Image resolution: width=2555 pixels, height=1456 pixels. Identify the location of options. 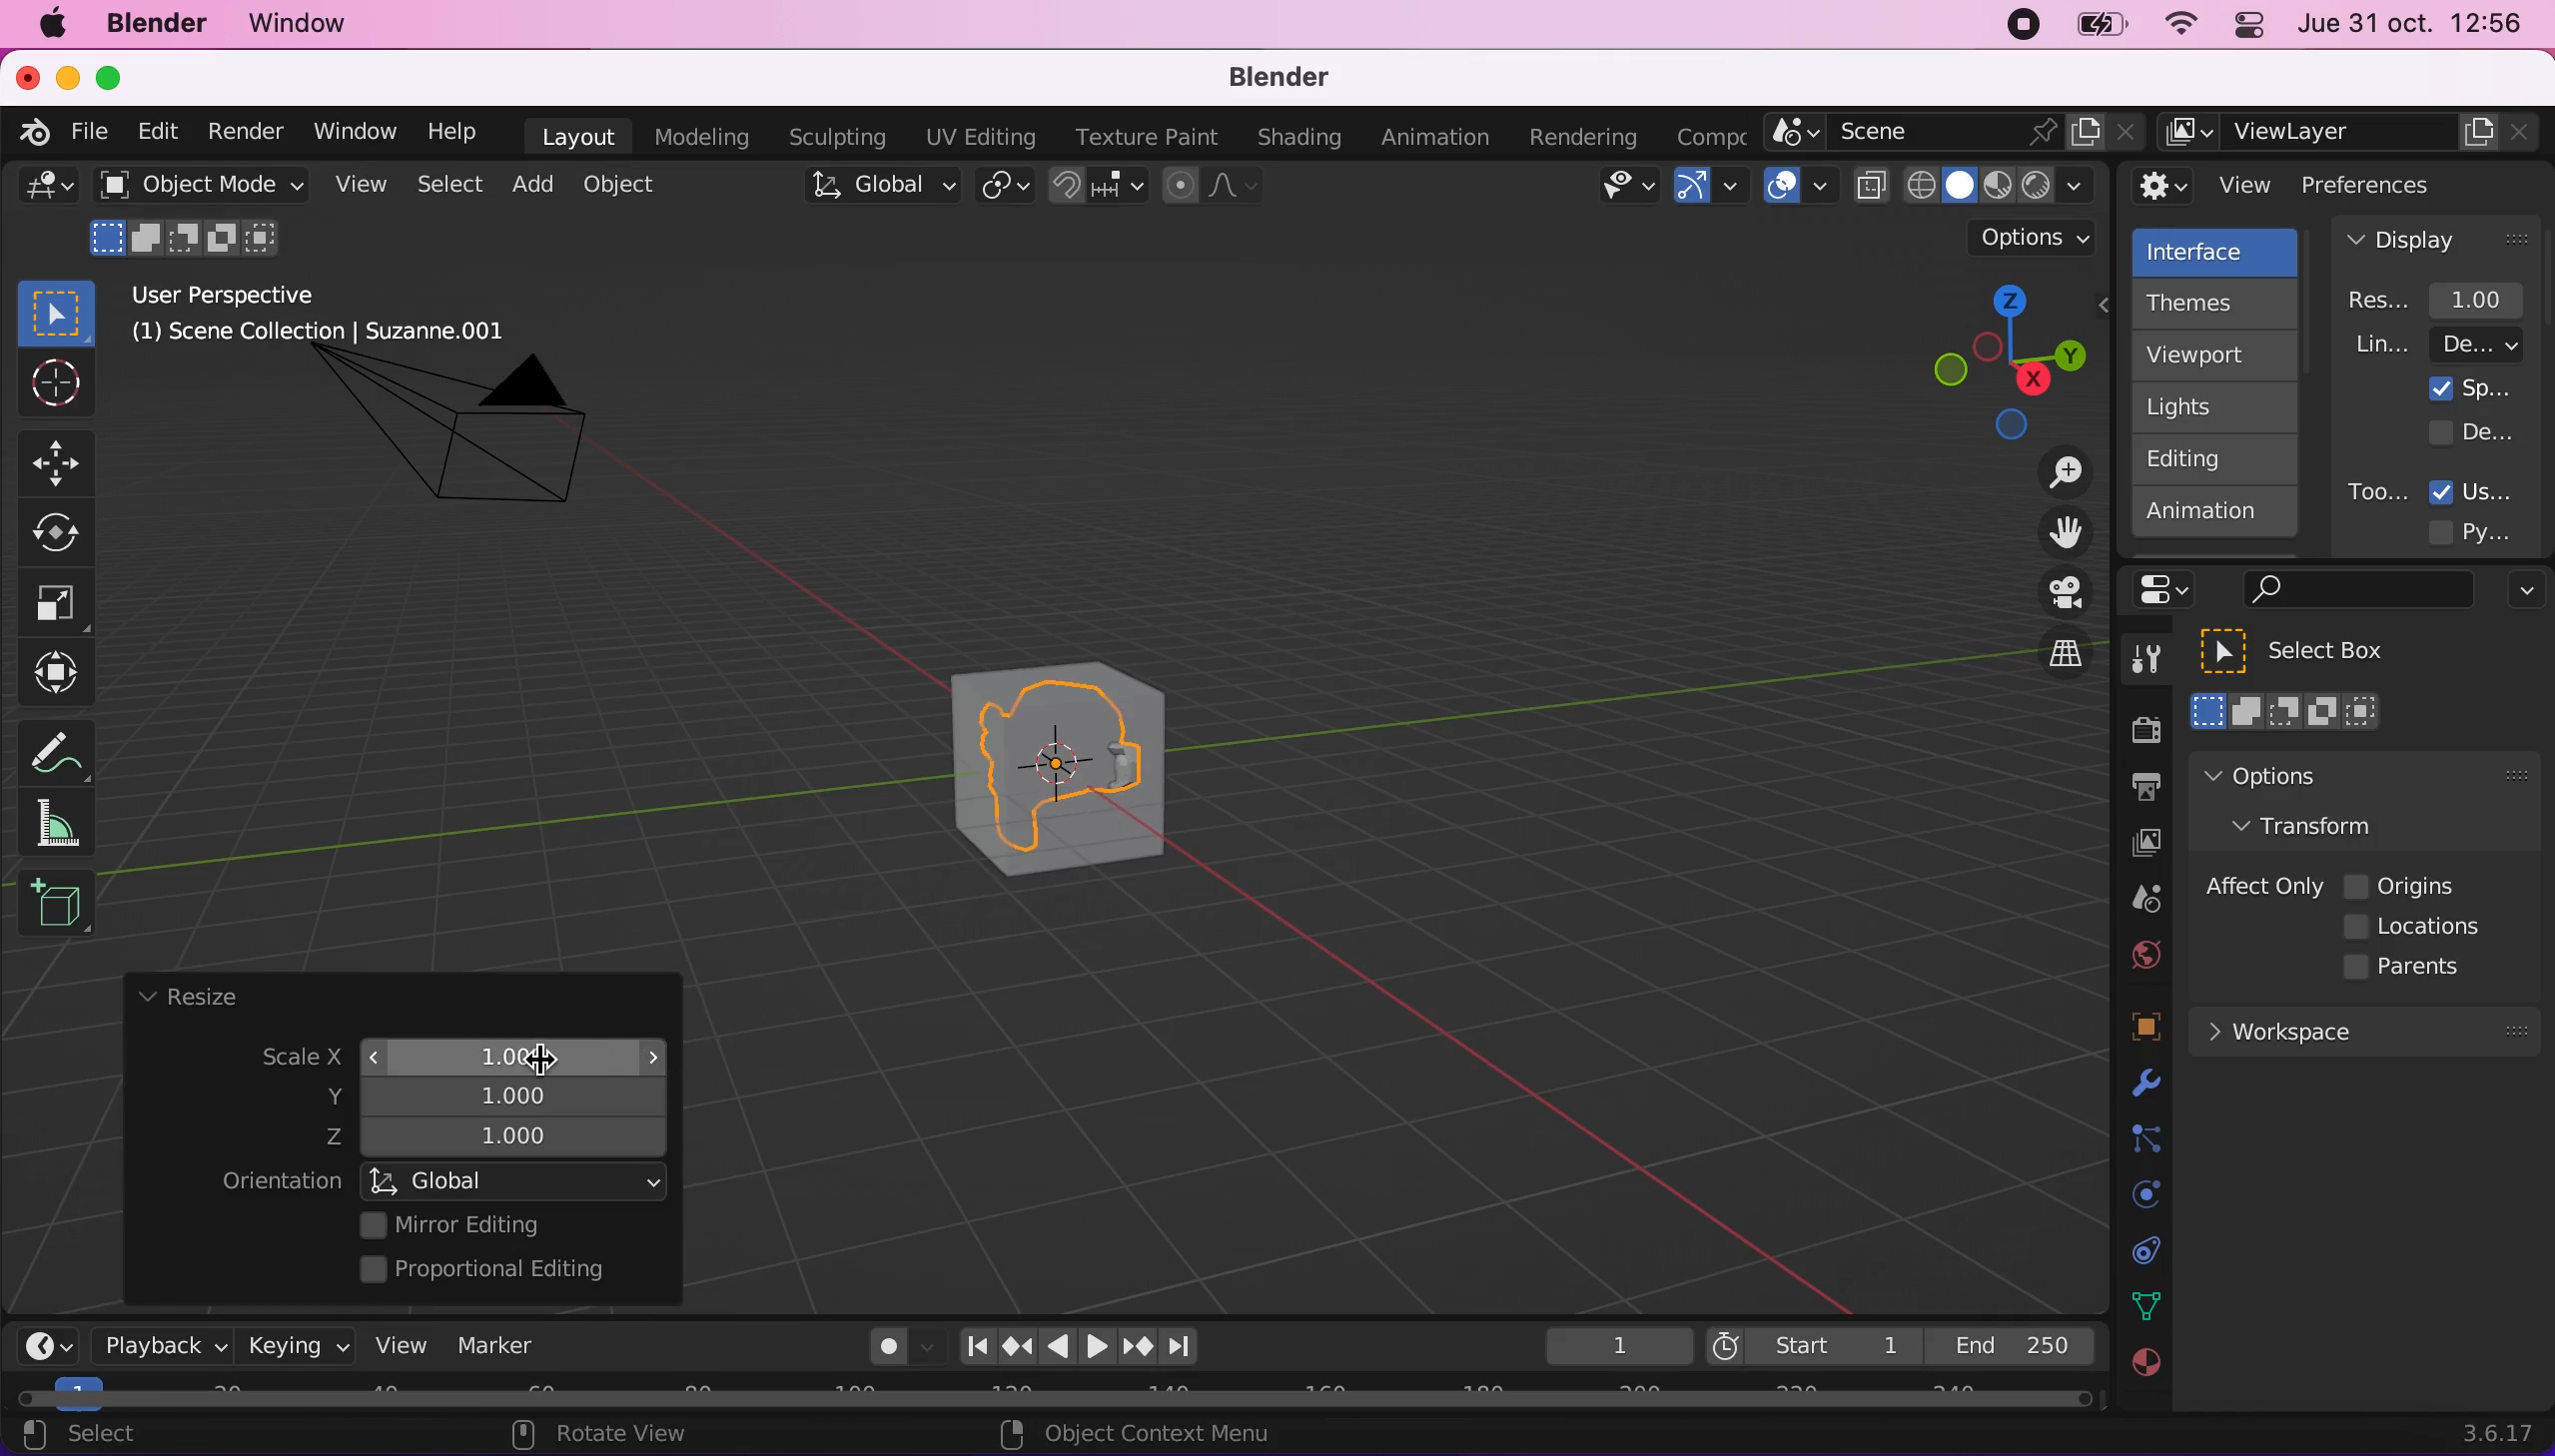
(2521, 593).